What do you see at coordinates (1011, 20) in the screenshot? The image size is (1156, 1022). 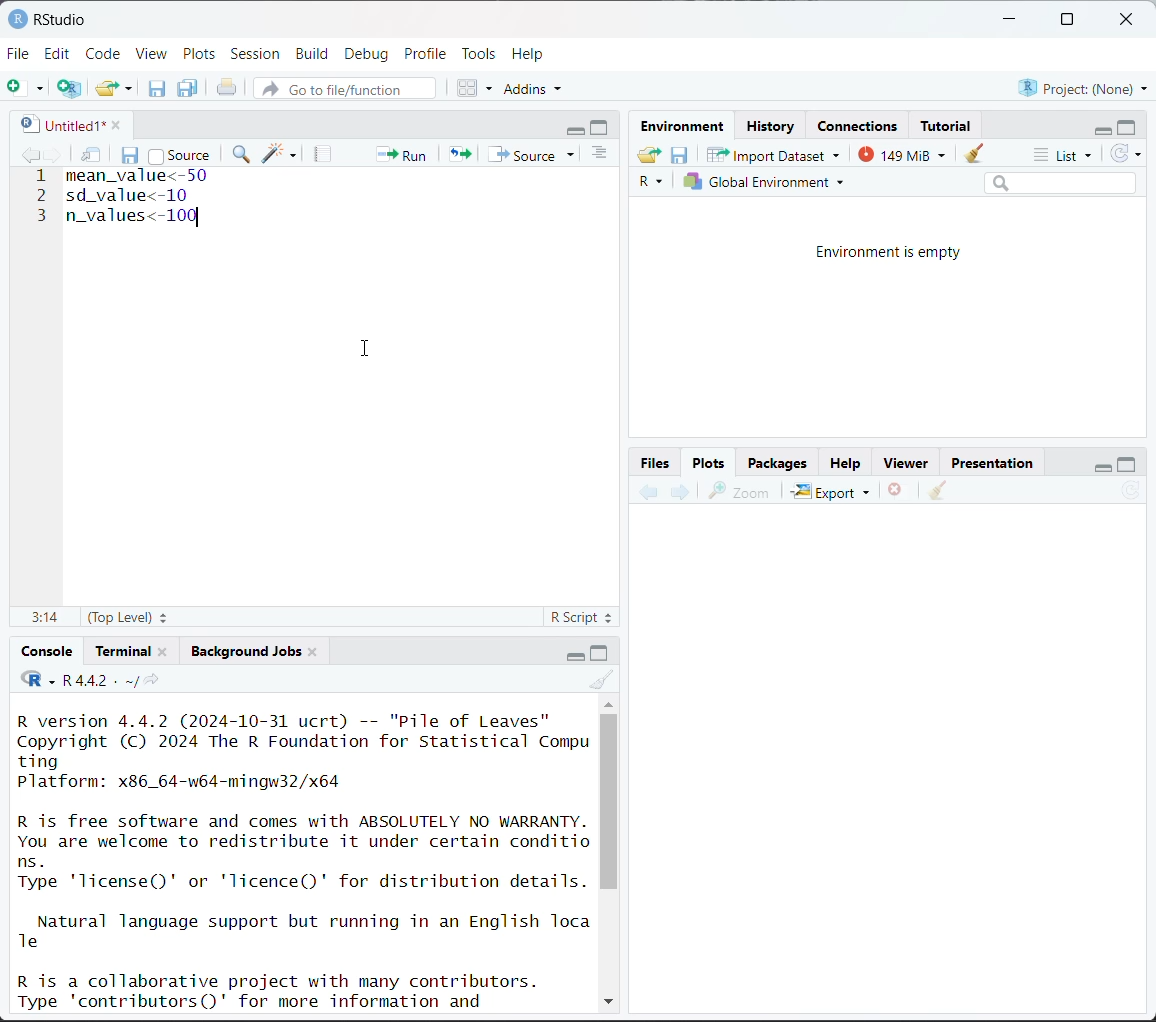 I see `minimize` at bounding box center [1011, 20].